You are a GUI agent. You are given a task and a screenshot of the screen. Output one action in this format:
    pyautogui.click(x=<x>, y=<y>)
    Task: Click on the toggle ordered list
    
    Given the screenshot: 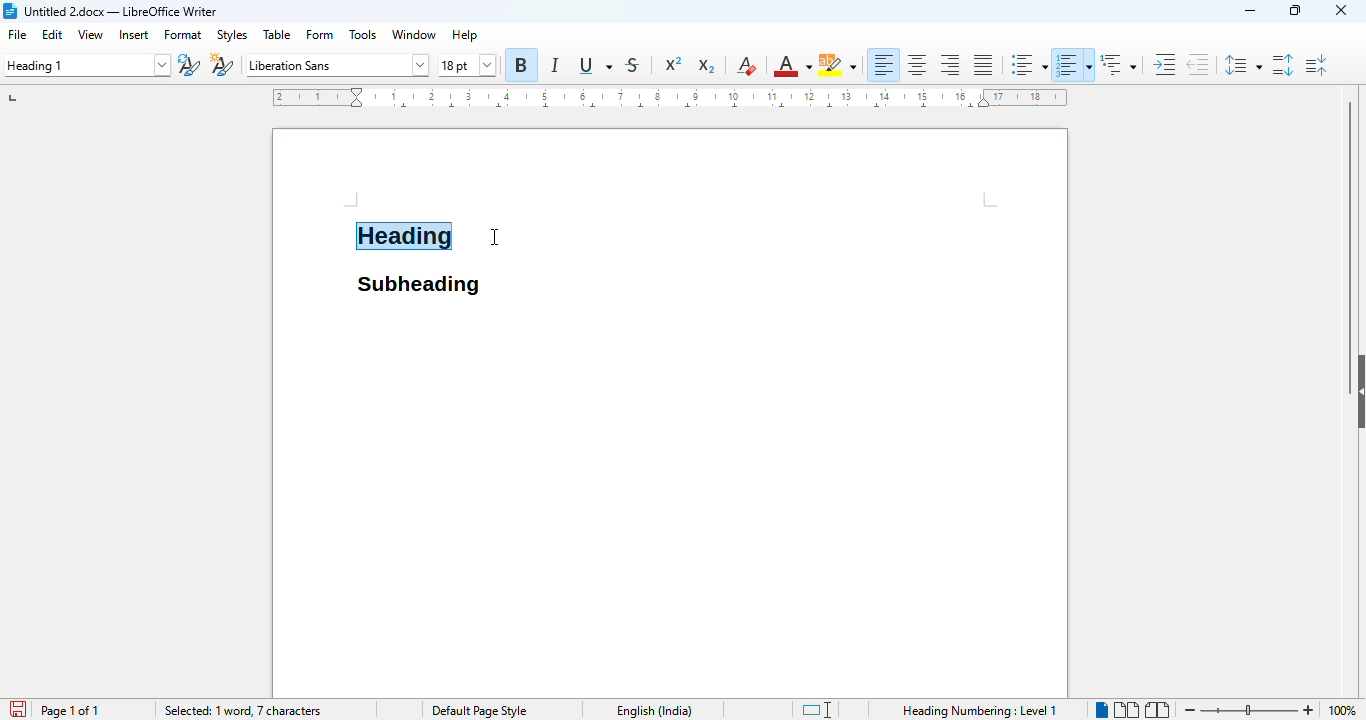 What is the action you would take?
    pyautogui.click(x=1074, y=64)
    